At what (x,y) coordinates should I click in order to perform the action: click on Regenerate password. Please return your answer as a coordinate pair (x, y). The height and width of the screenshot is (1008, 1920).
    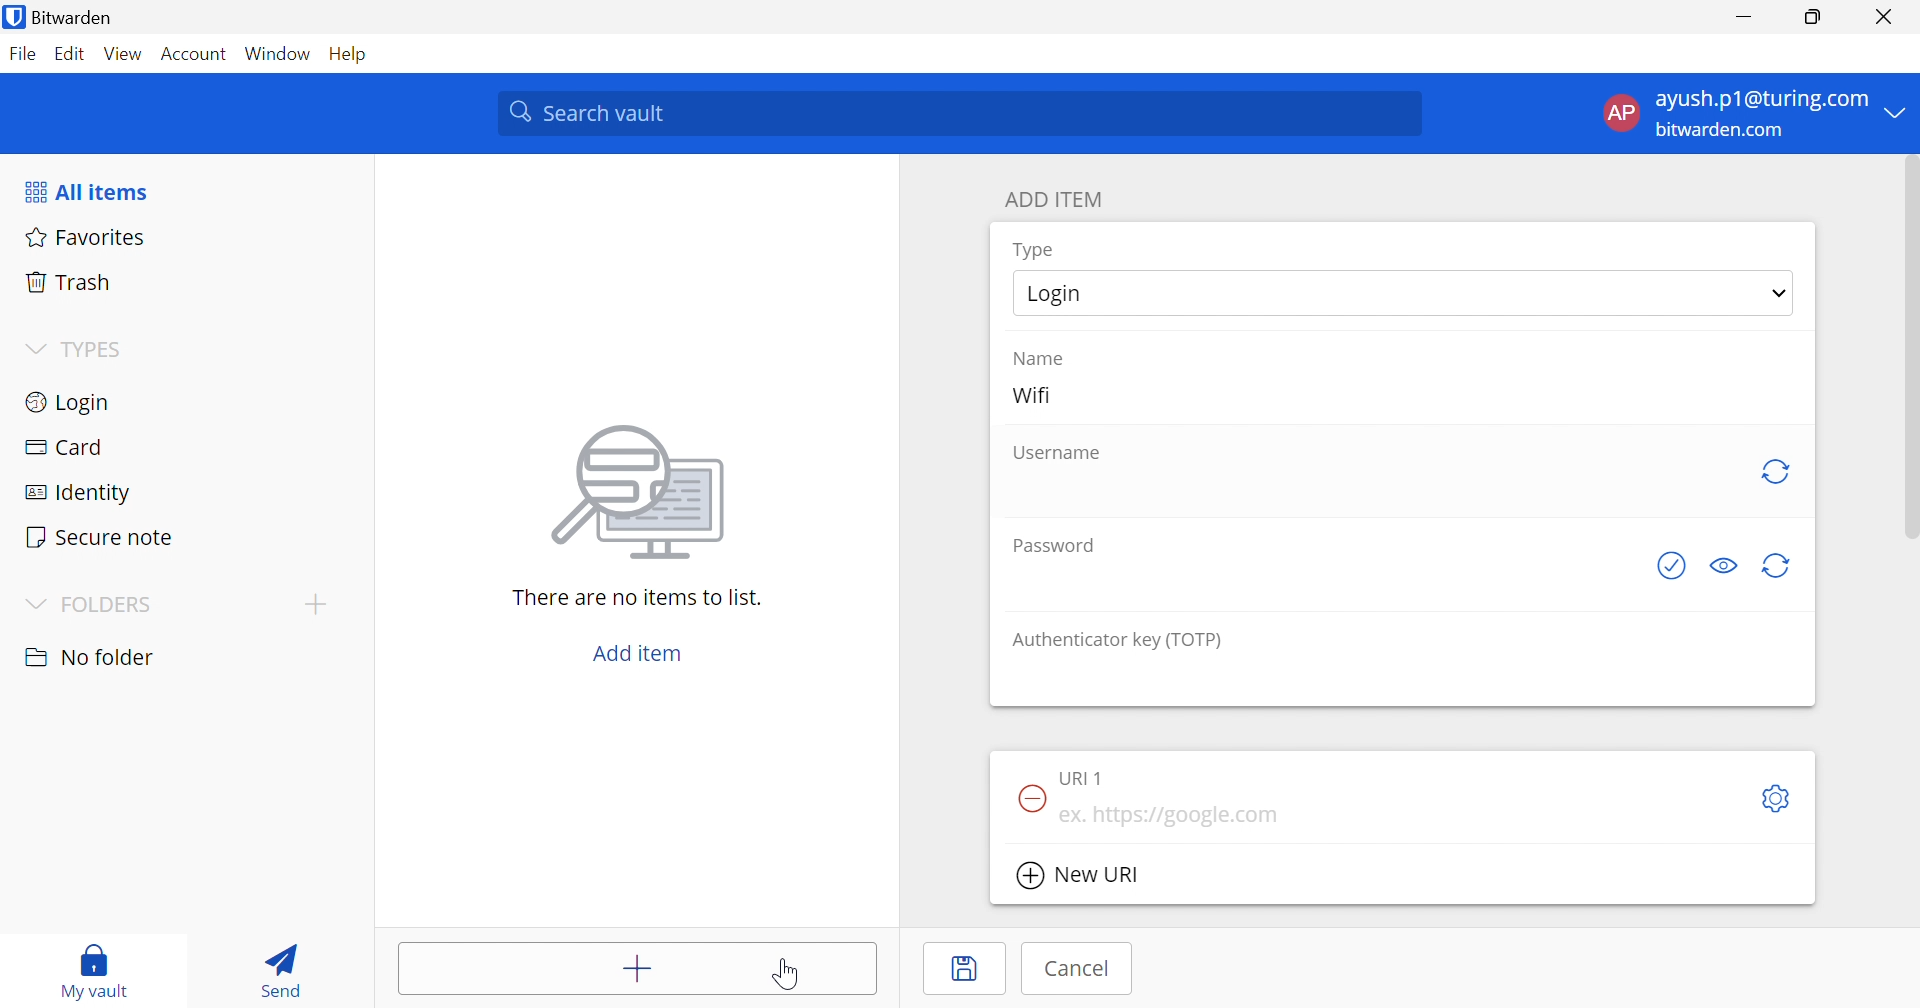
    Looking at the image, I should click on (1778, 567).